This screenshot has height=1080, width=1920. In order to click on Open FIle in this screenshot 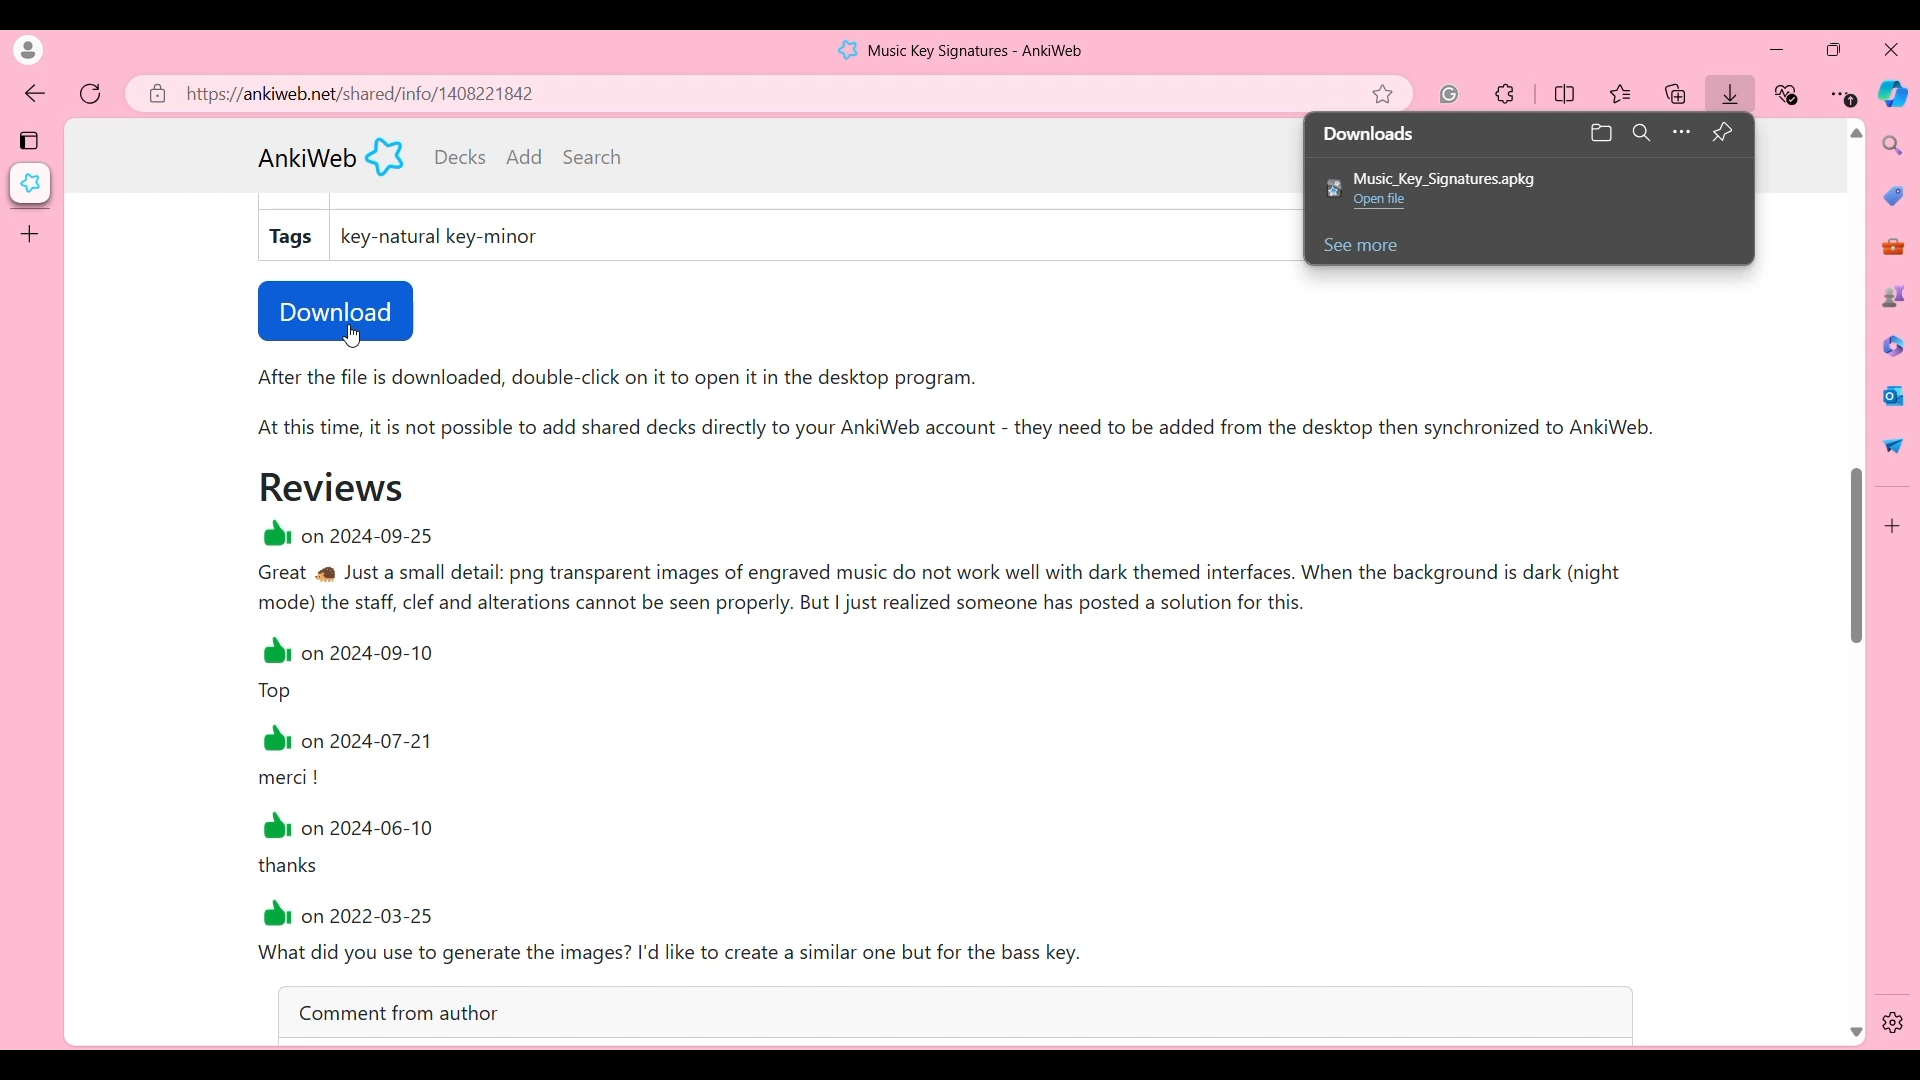, I will do `click(1379, 200)`.